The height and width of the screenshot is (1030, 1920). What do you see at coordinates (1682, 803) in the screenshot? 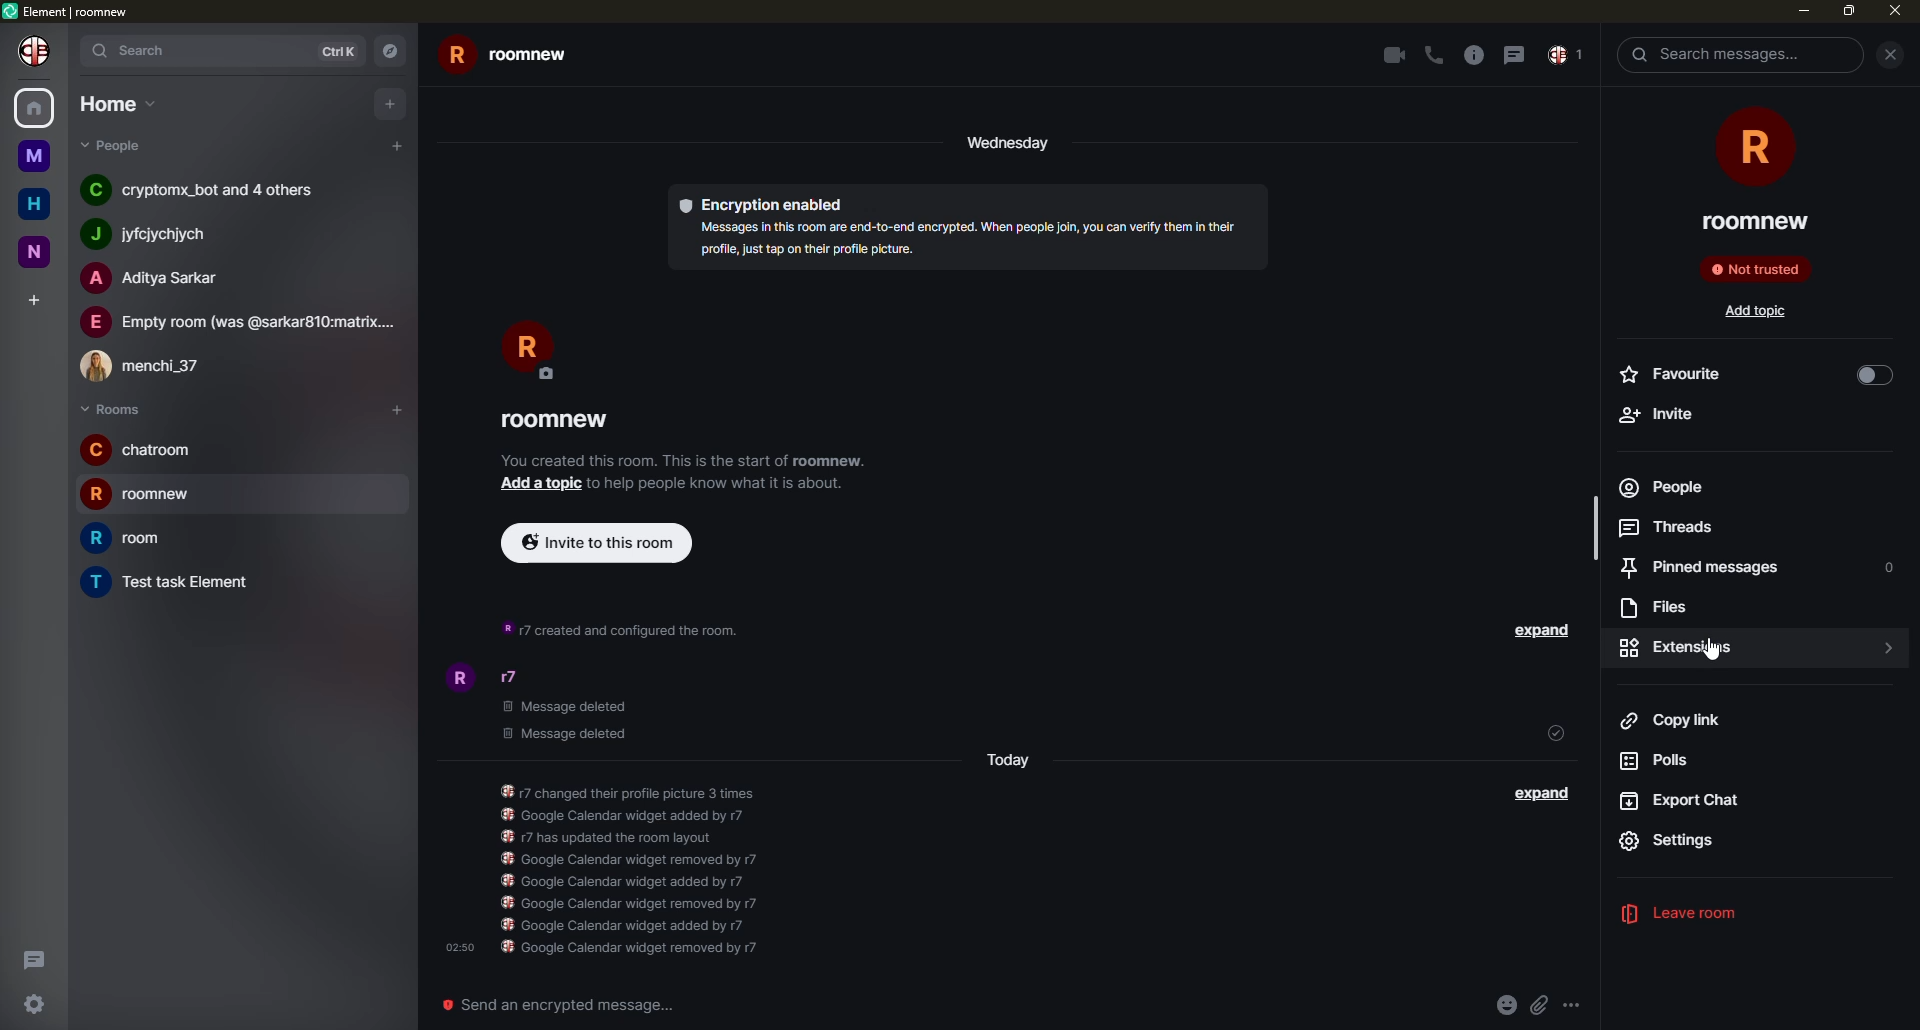
I see `export chat` at bounding box center [1682, 803].